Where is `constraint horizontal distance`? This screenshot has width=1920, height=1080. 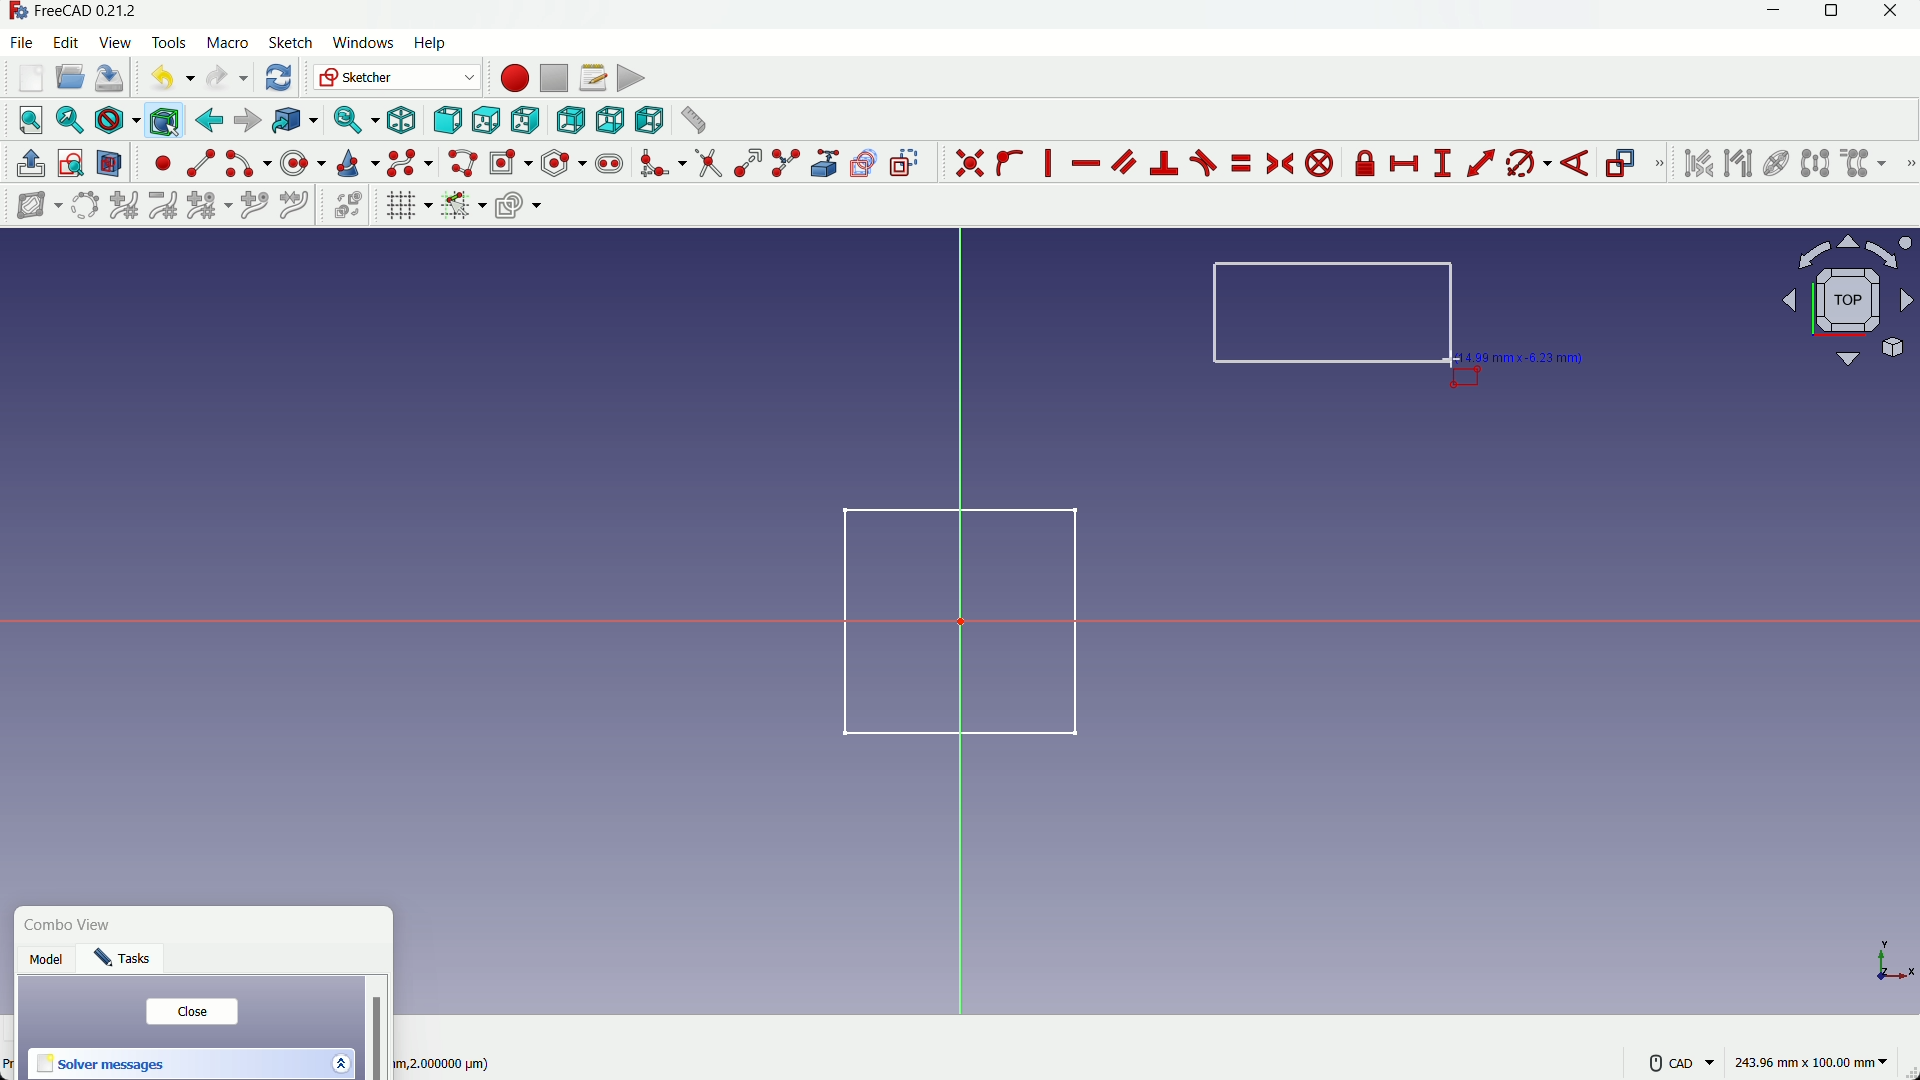 constraint horizontal distance is located at coordinates (1406, 164).